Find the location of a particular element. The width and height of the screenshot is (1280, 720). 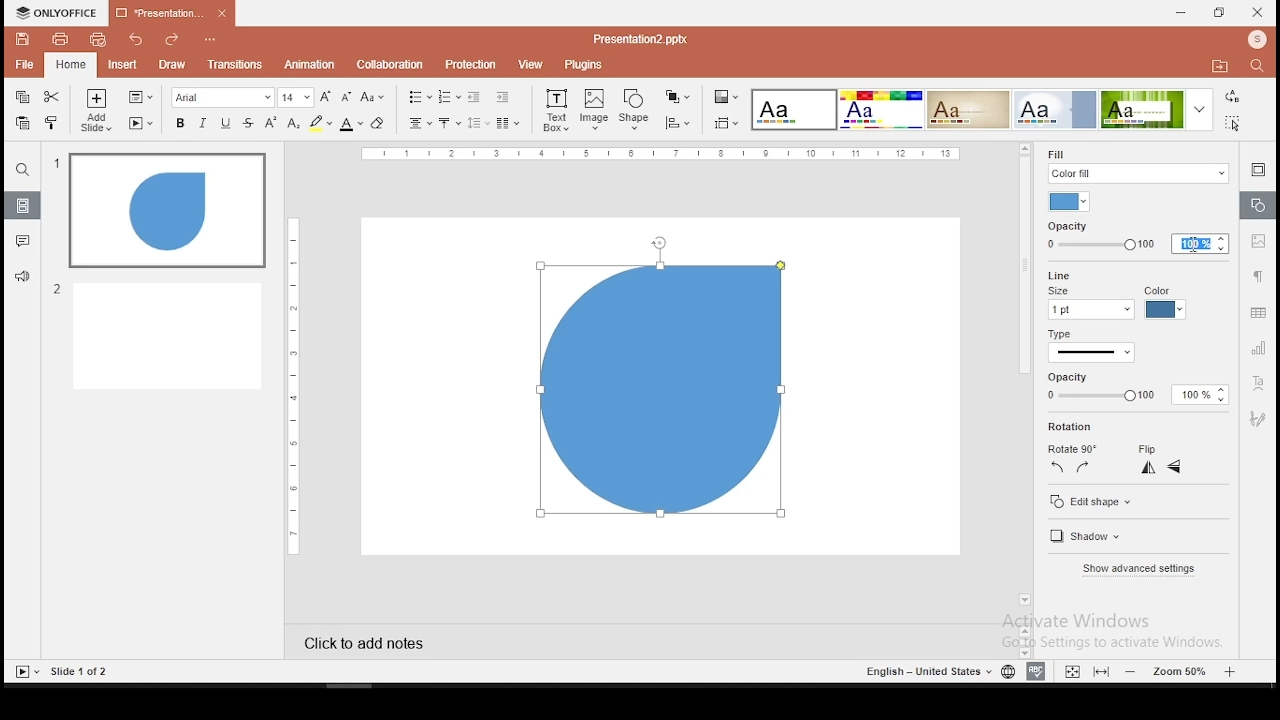

opacity is located at coordinates (1130, 388).